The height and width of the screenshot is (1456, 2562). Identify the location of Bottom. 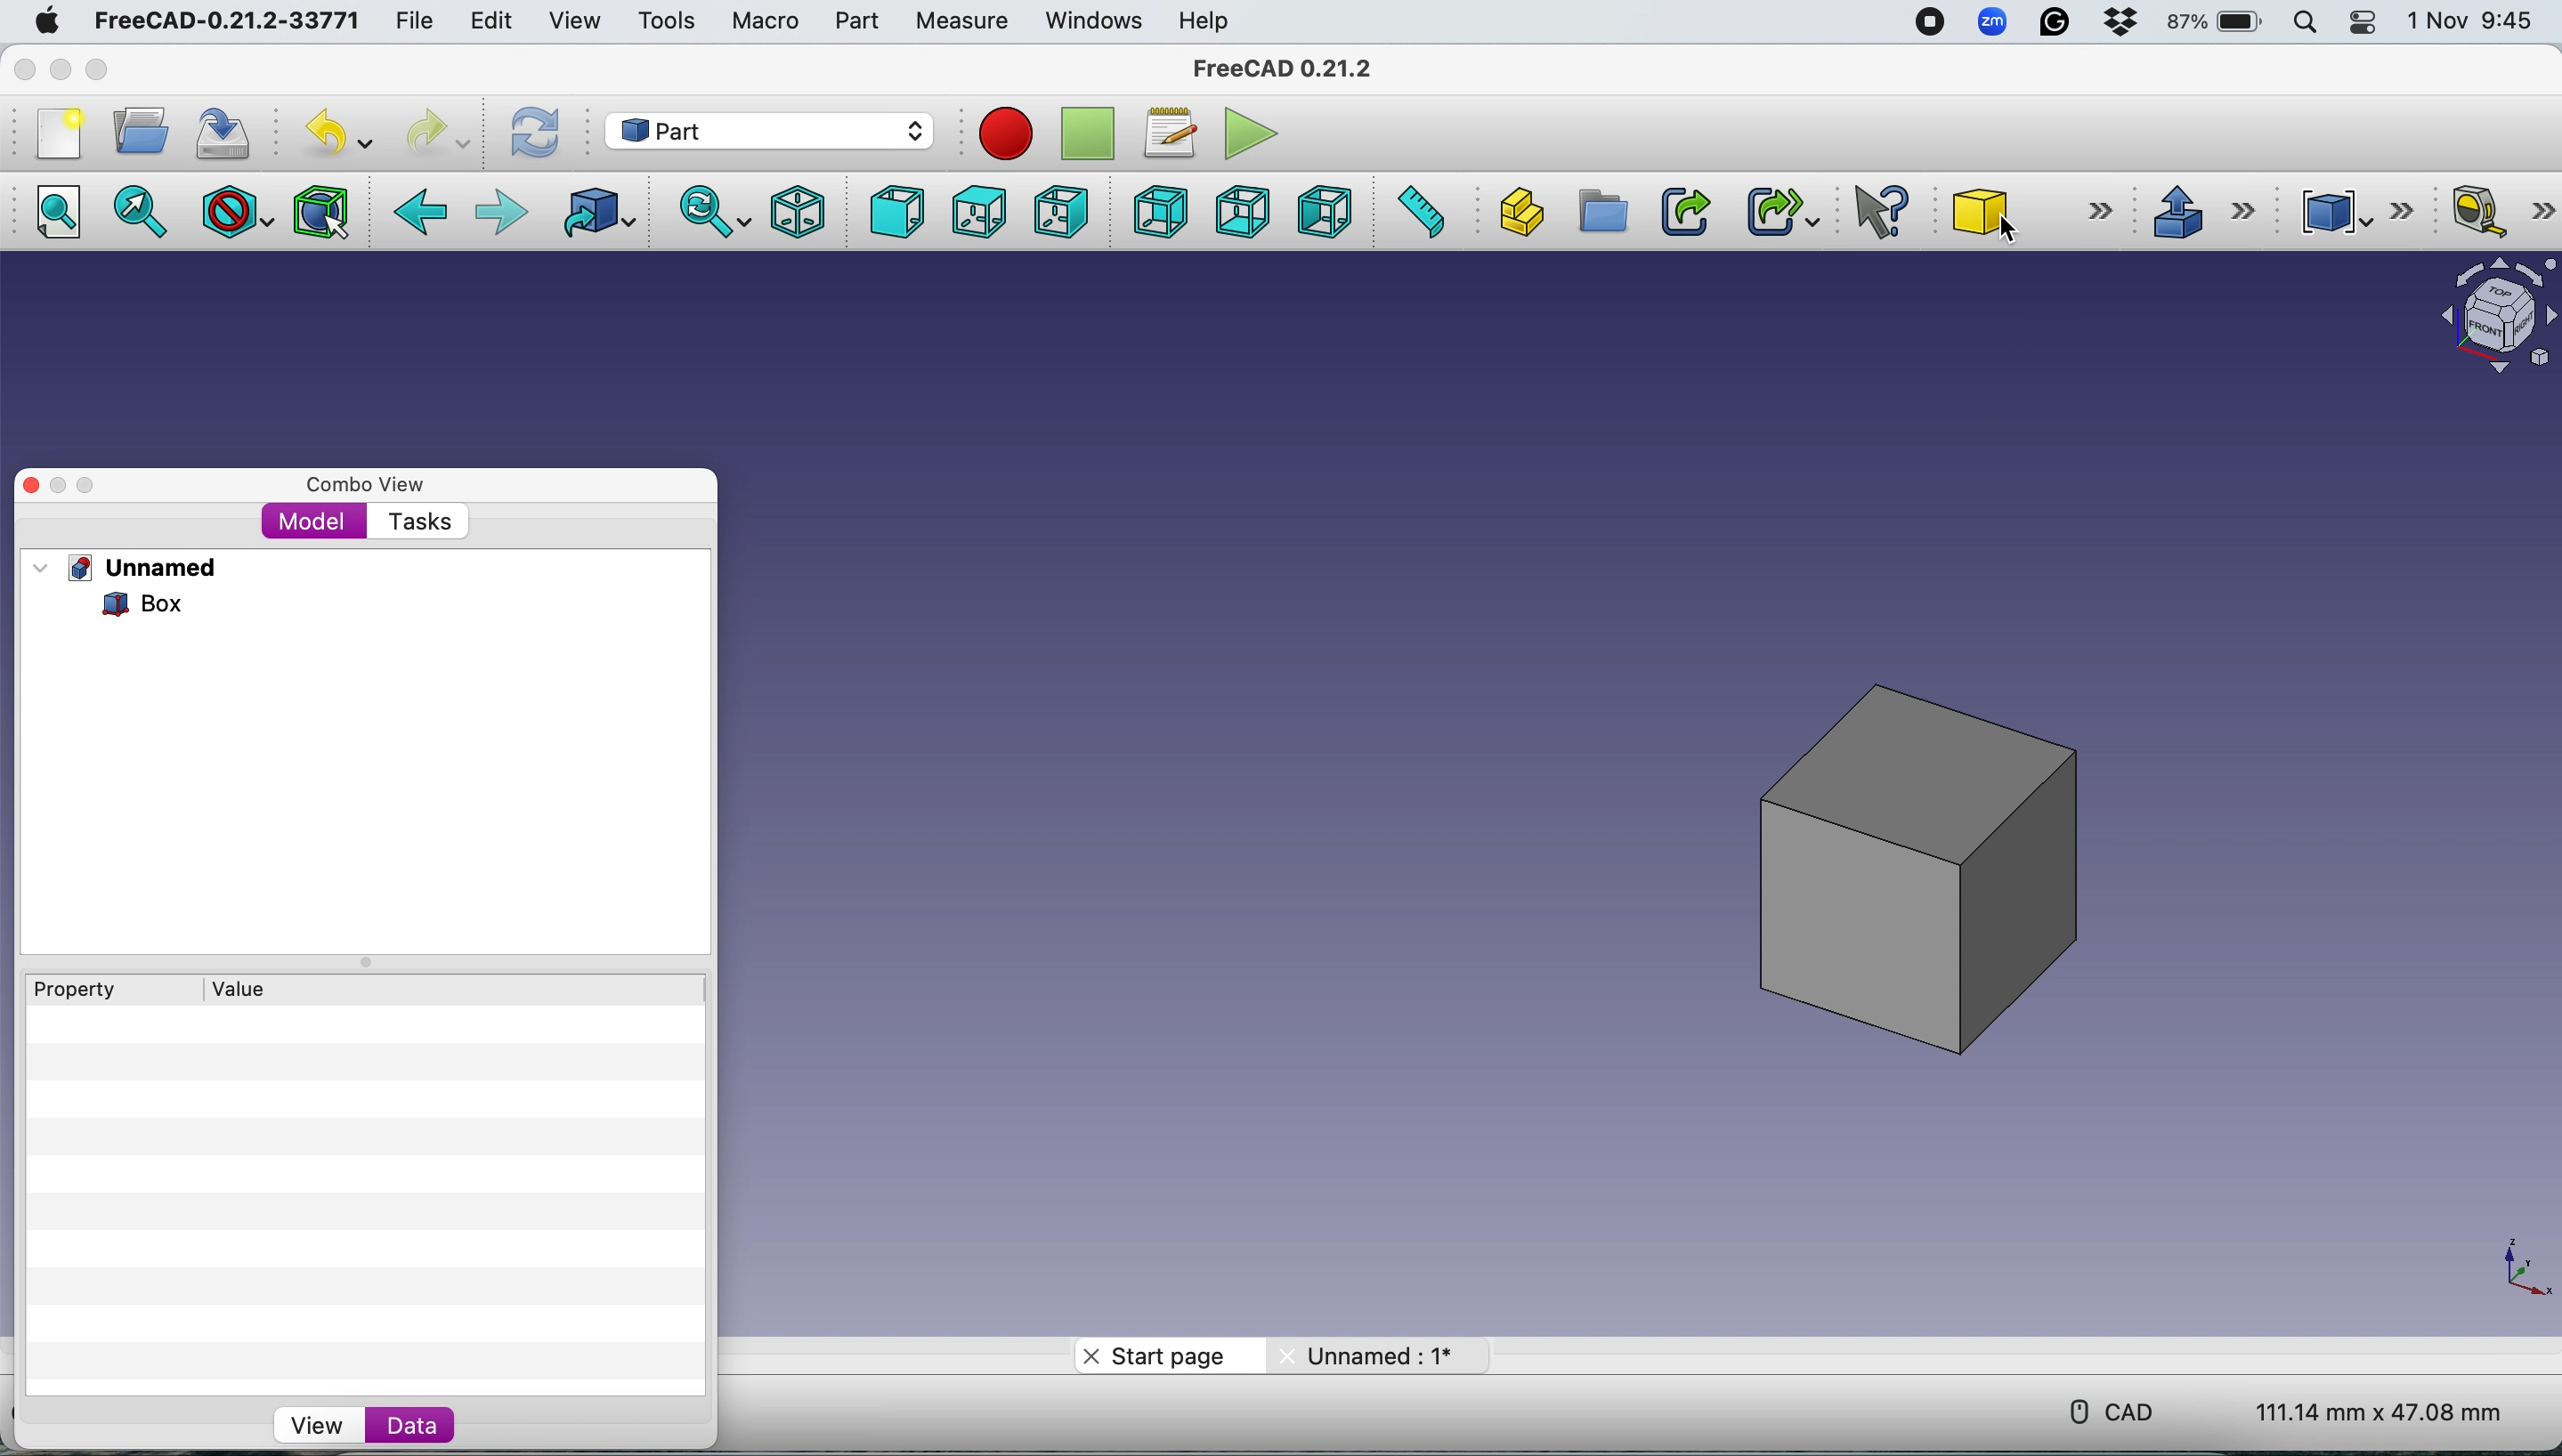
(1242, 211).